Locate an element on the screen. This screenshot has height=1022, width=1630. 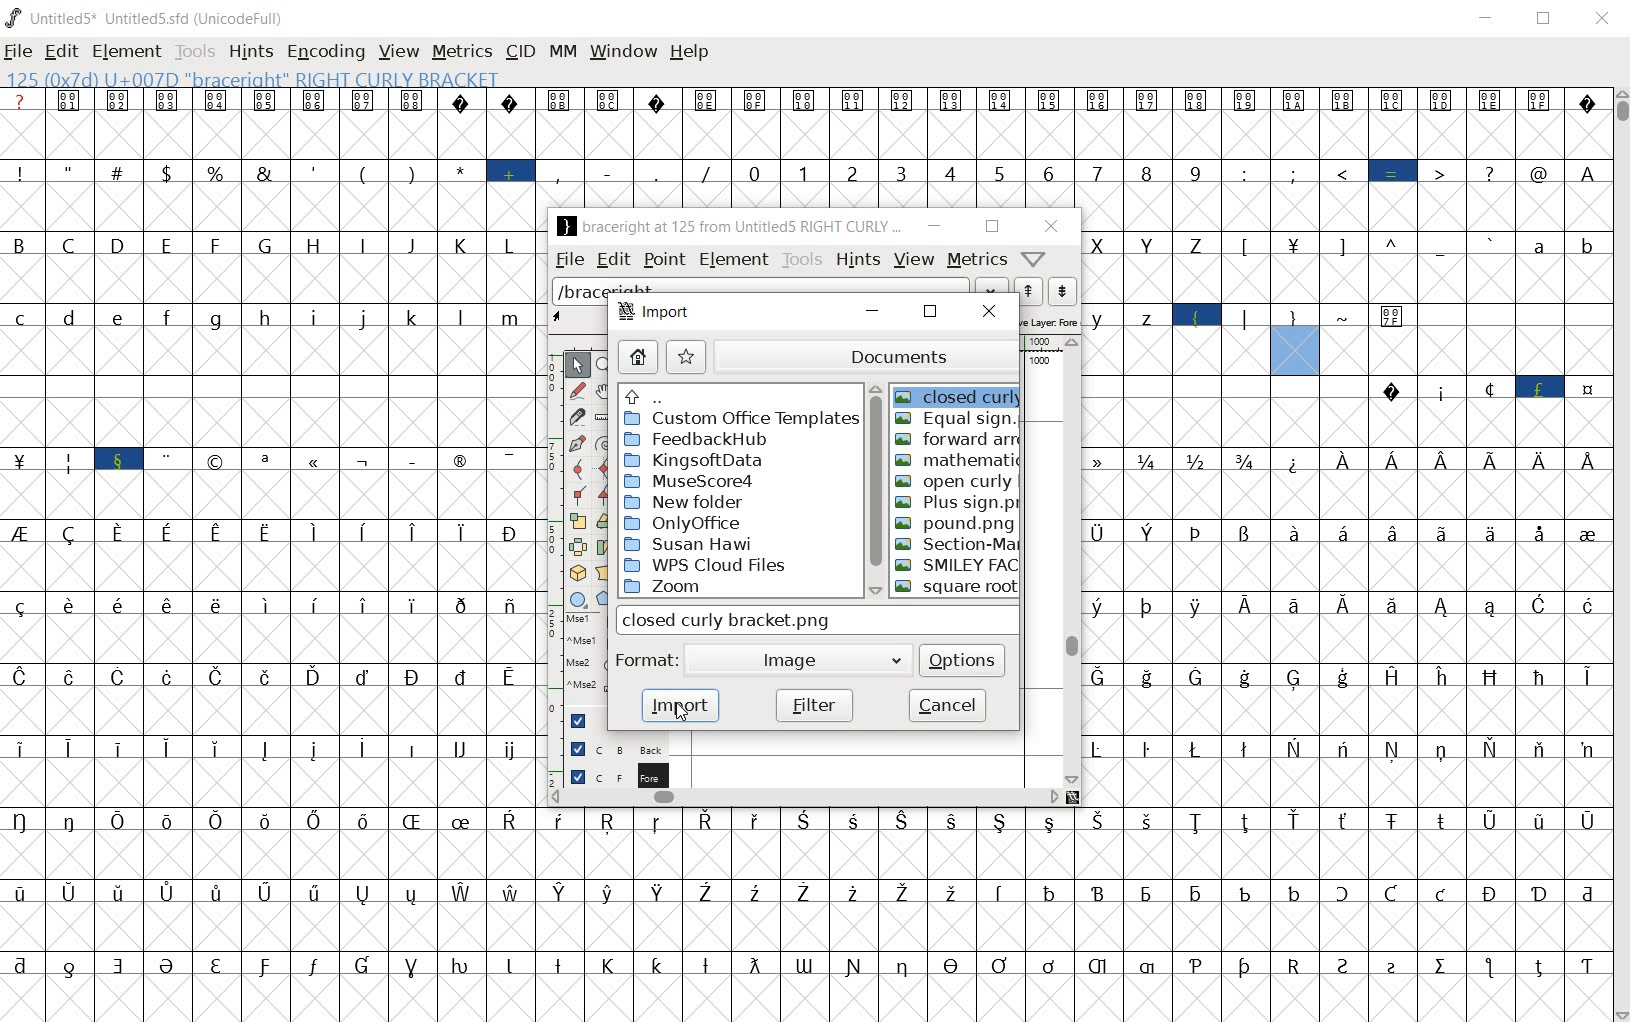
ruler is located at coordinates (1040, 343).